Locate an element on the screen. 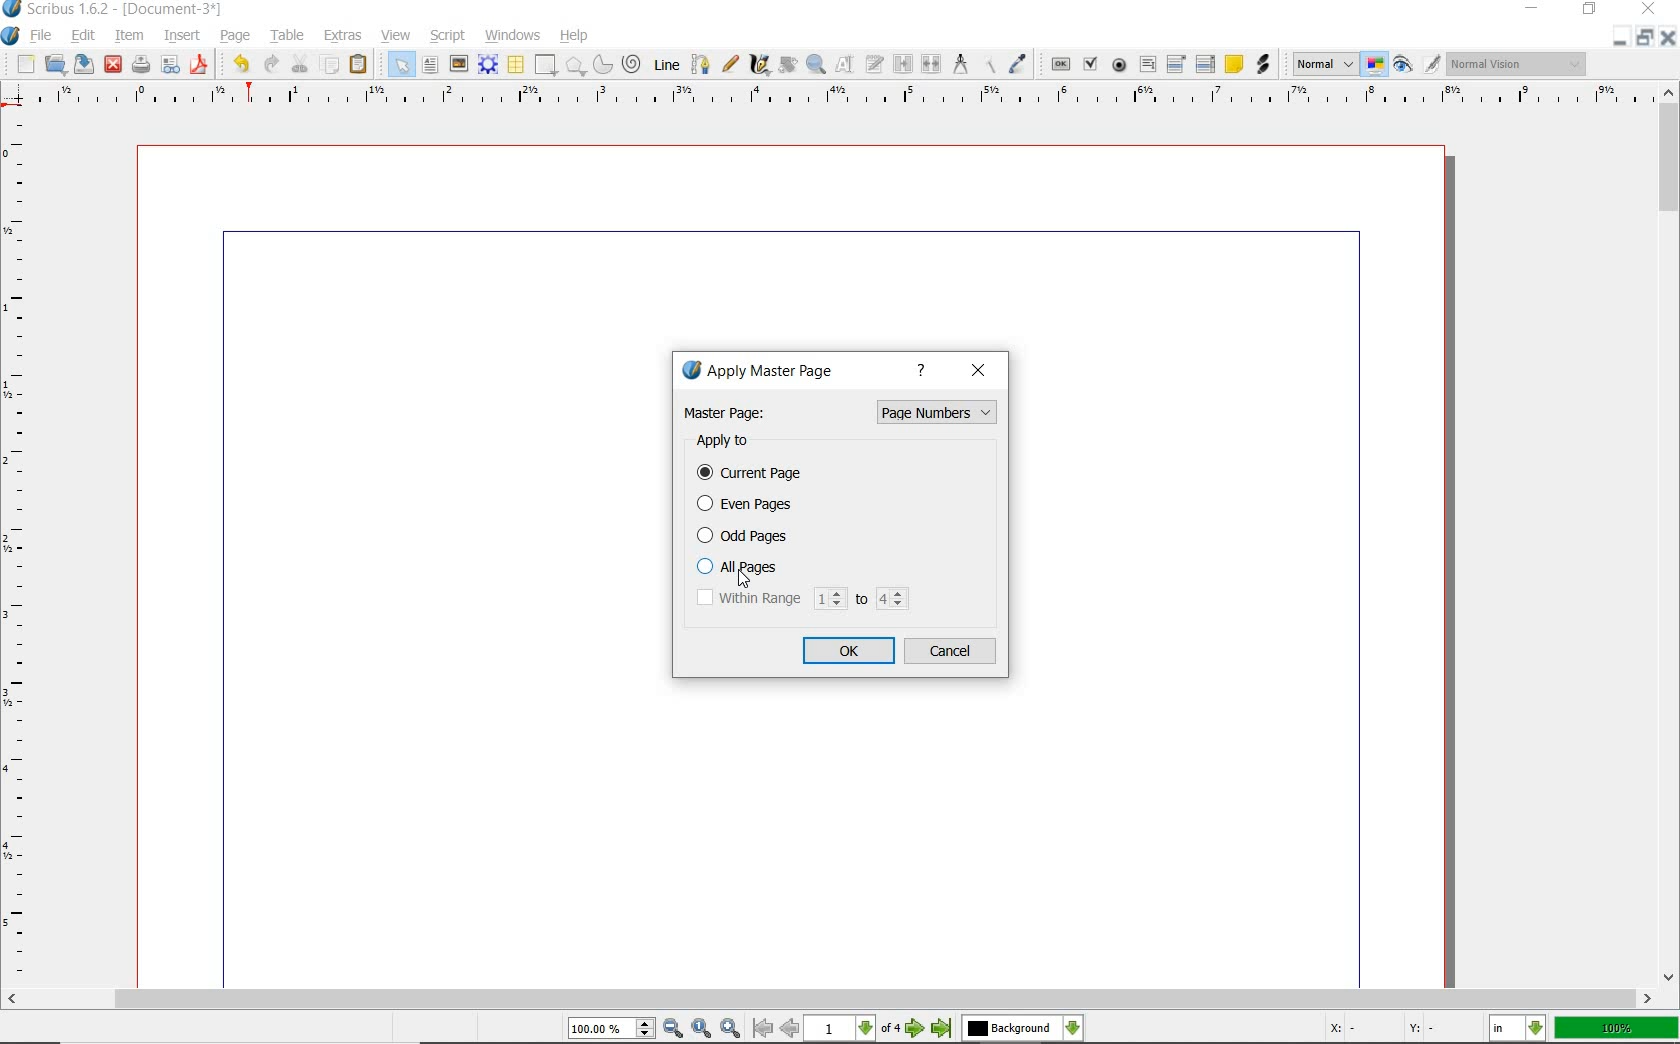 The height and width of the screenshot is (1044, 1680). Zoom 100.00% is located at coordinates (611, 1028).